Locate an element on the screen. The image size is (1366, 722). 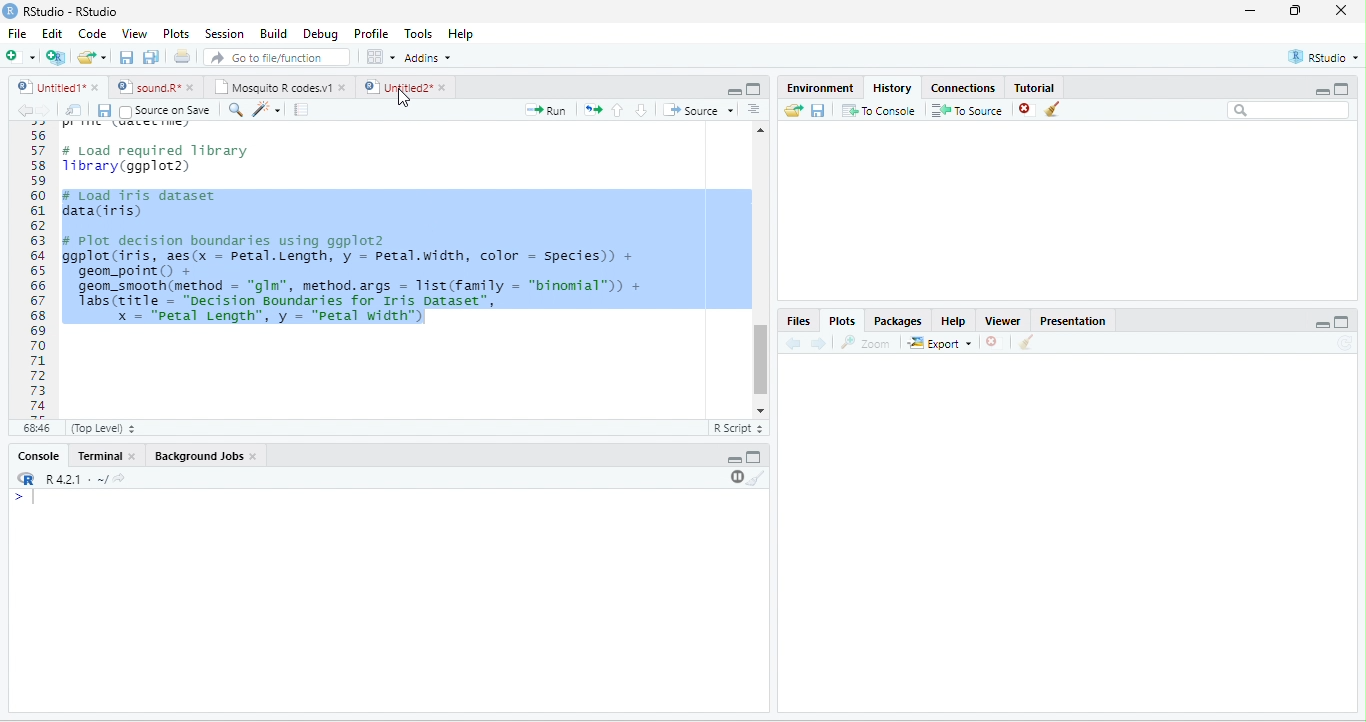
Code is located at coordinates (92, 33).